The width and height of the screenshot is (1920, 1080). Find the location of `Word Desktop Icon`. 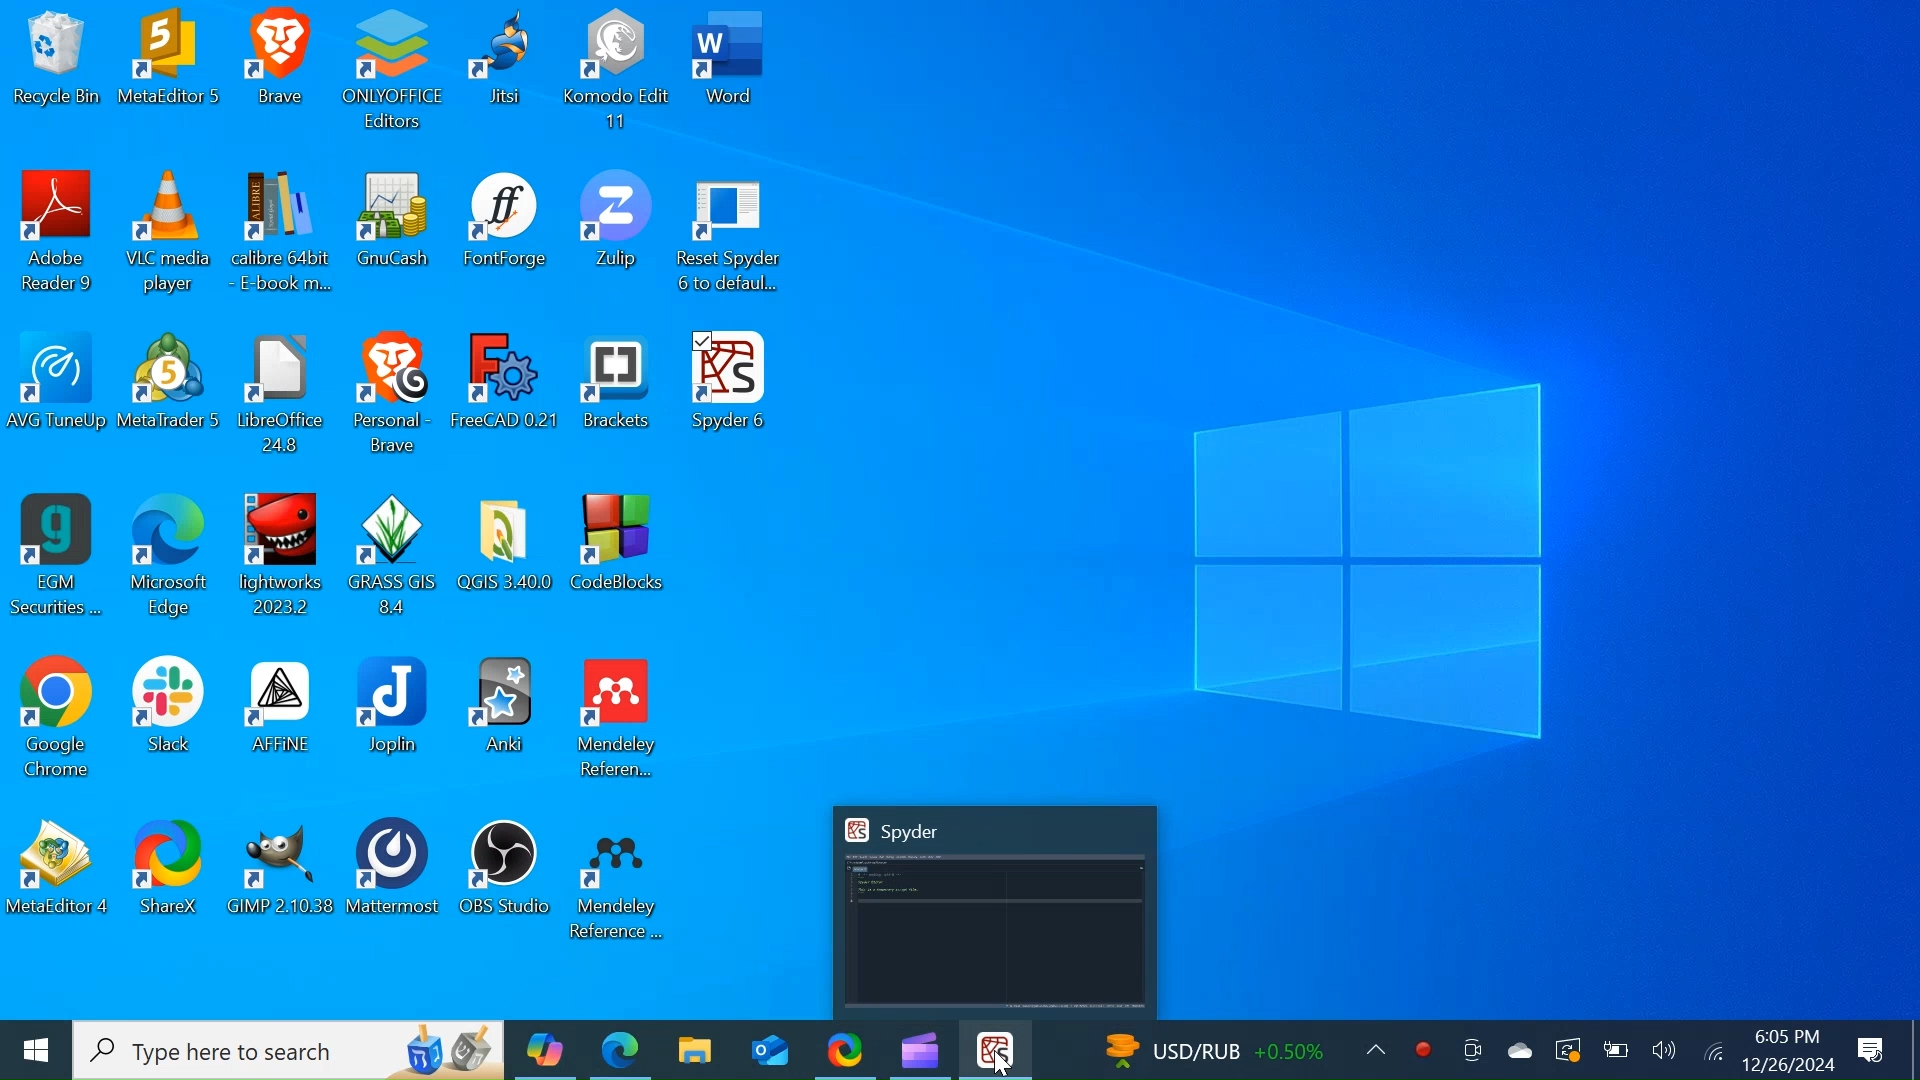

Word Desktop Icon is located at coordinates (731, 72).